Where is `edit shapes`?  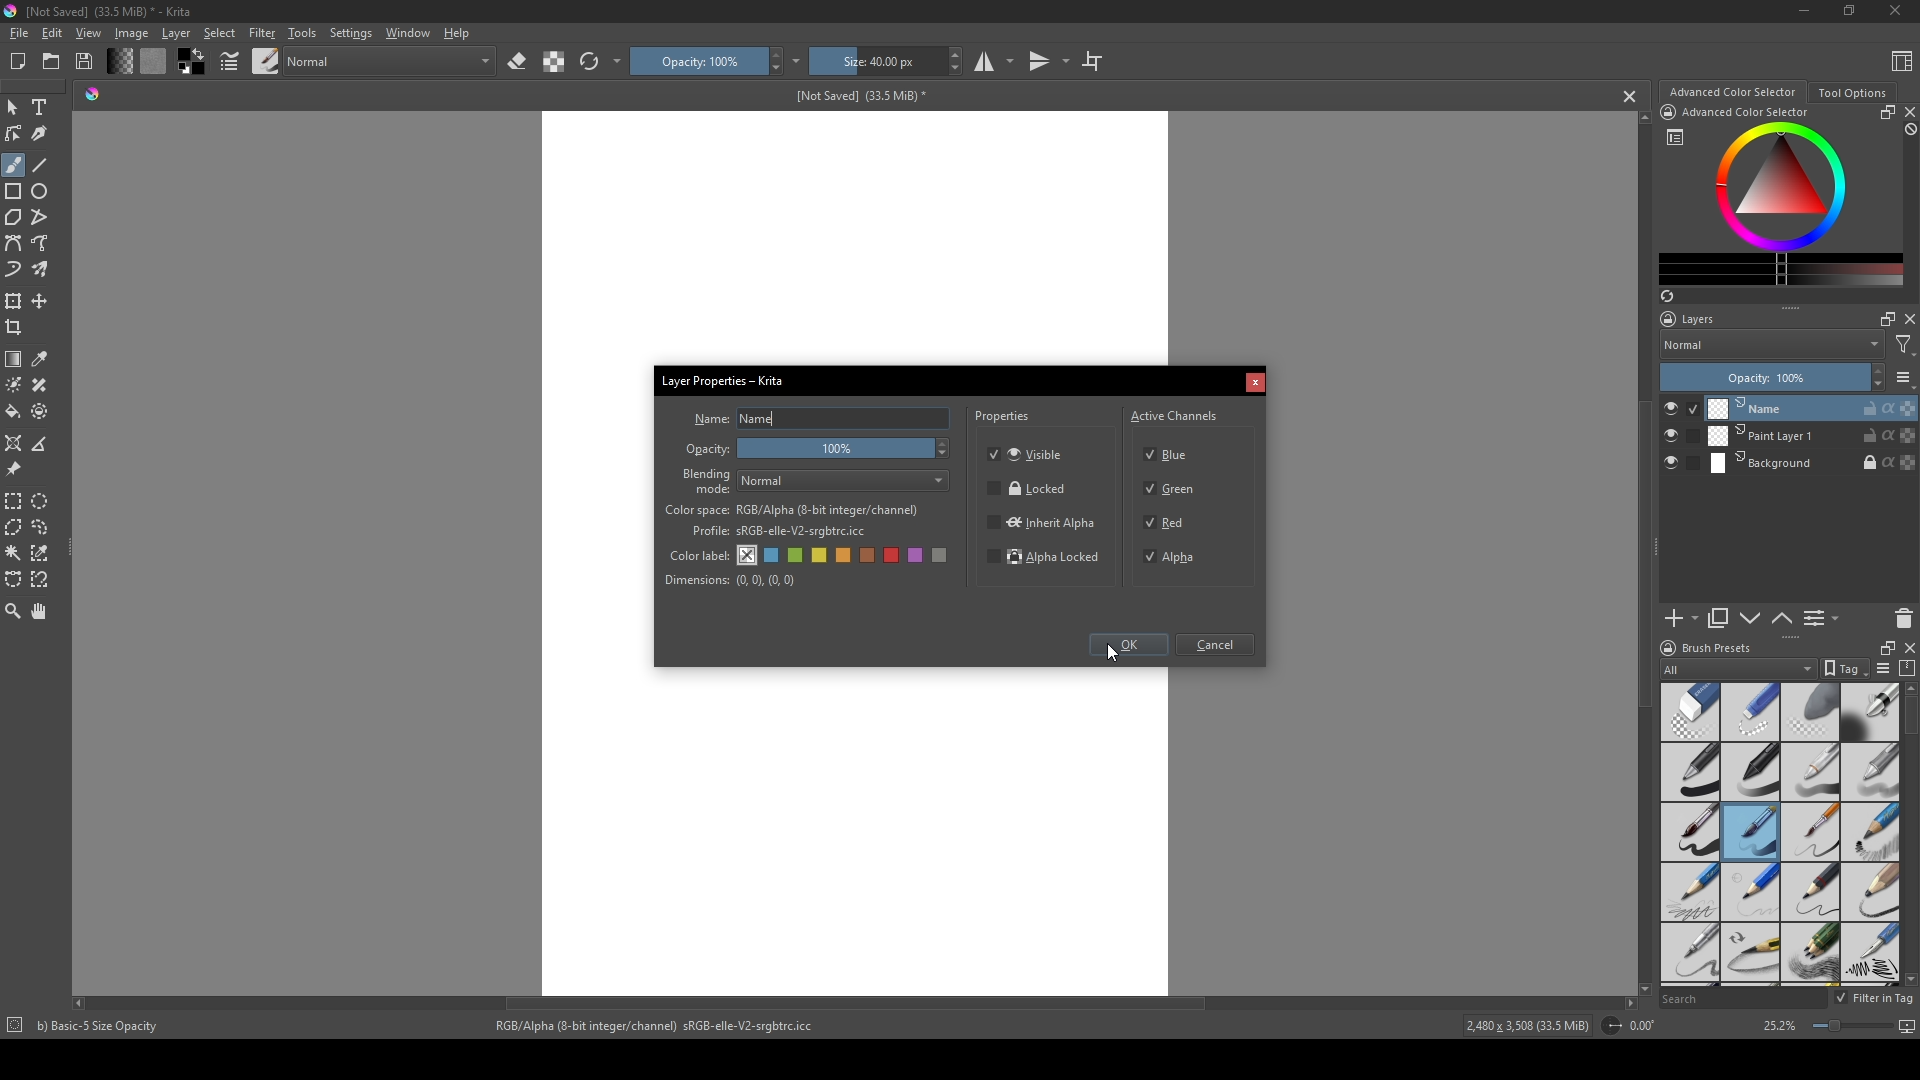
edit shapes is located at coordinates (15, 134).